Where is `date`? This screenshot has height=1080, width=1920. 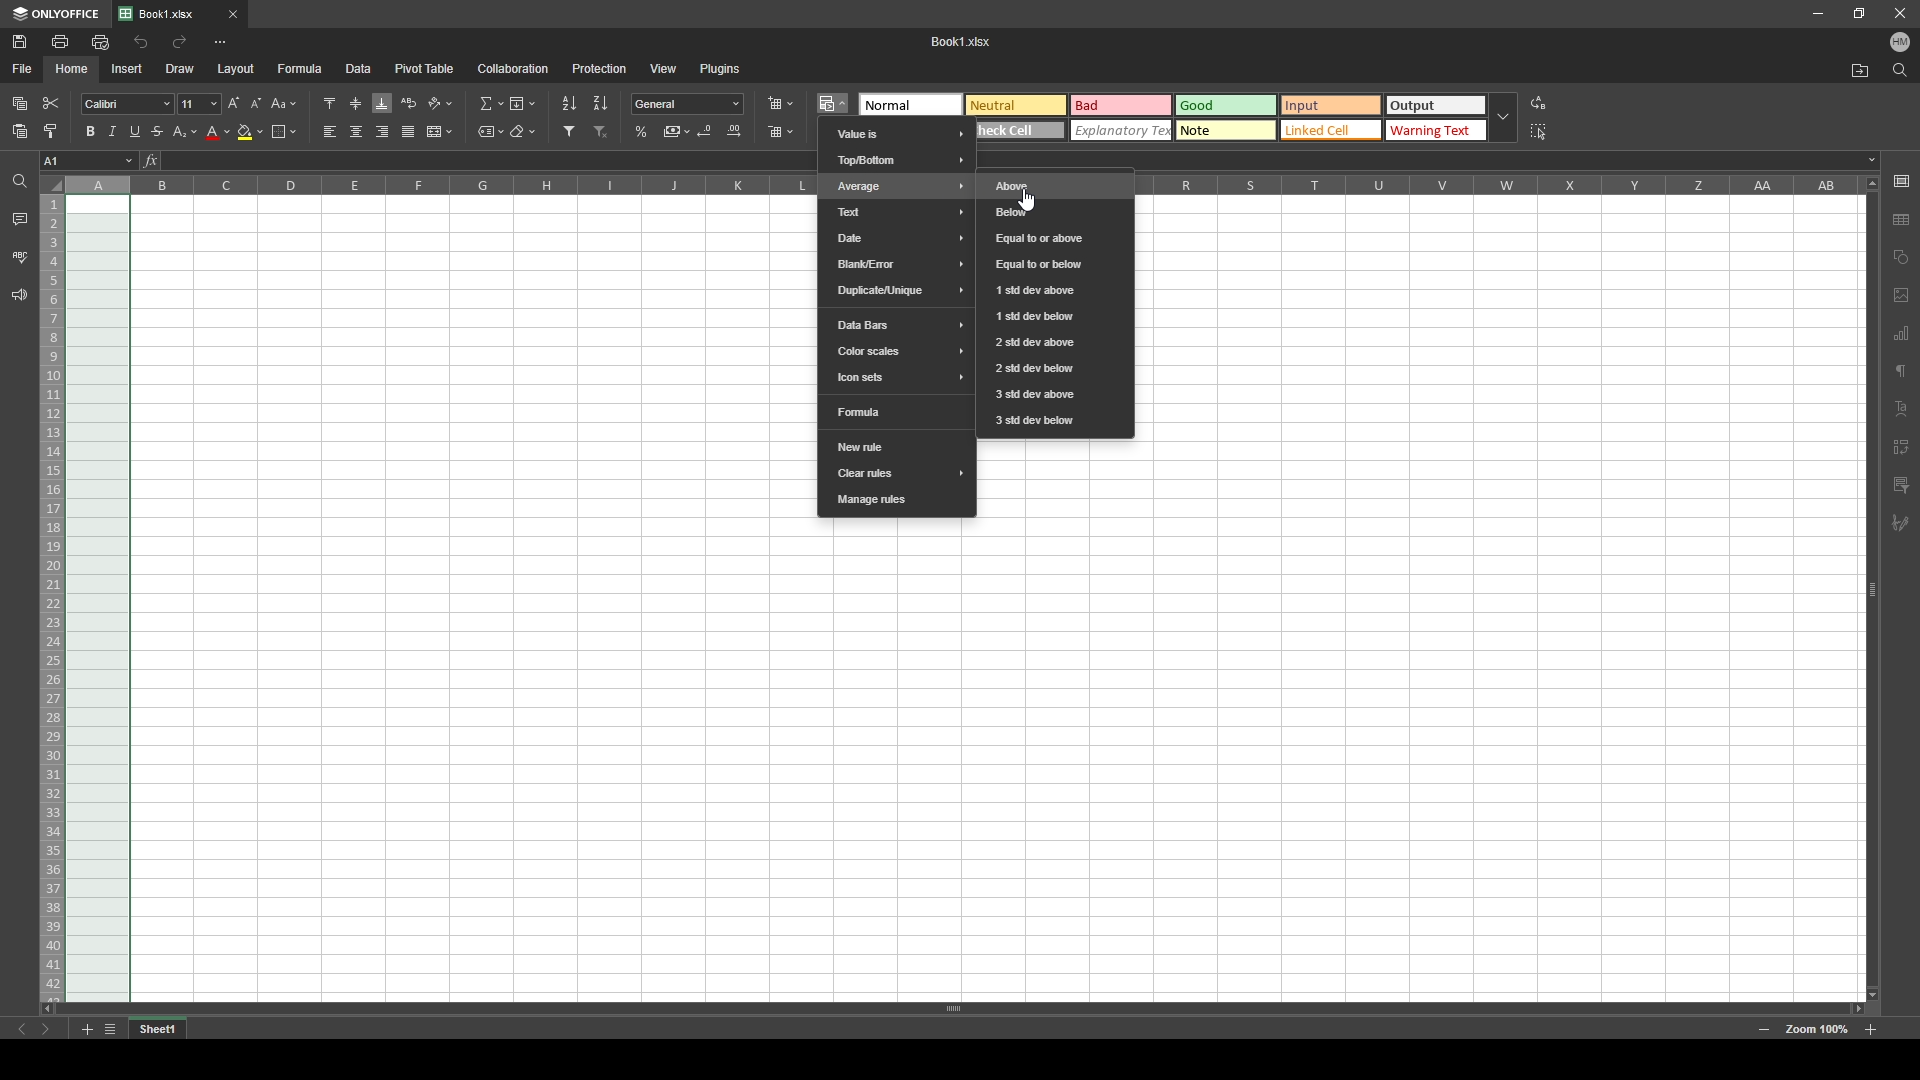 date is located at coordinates (898, 237).